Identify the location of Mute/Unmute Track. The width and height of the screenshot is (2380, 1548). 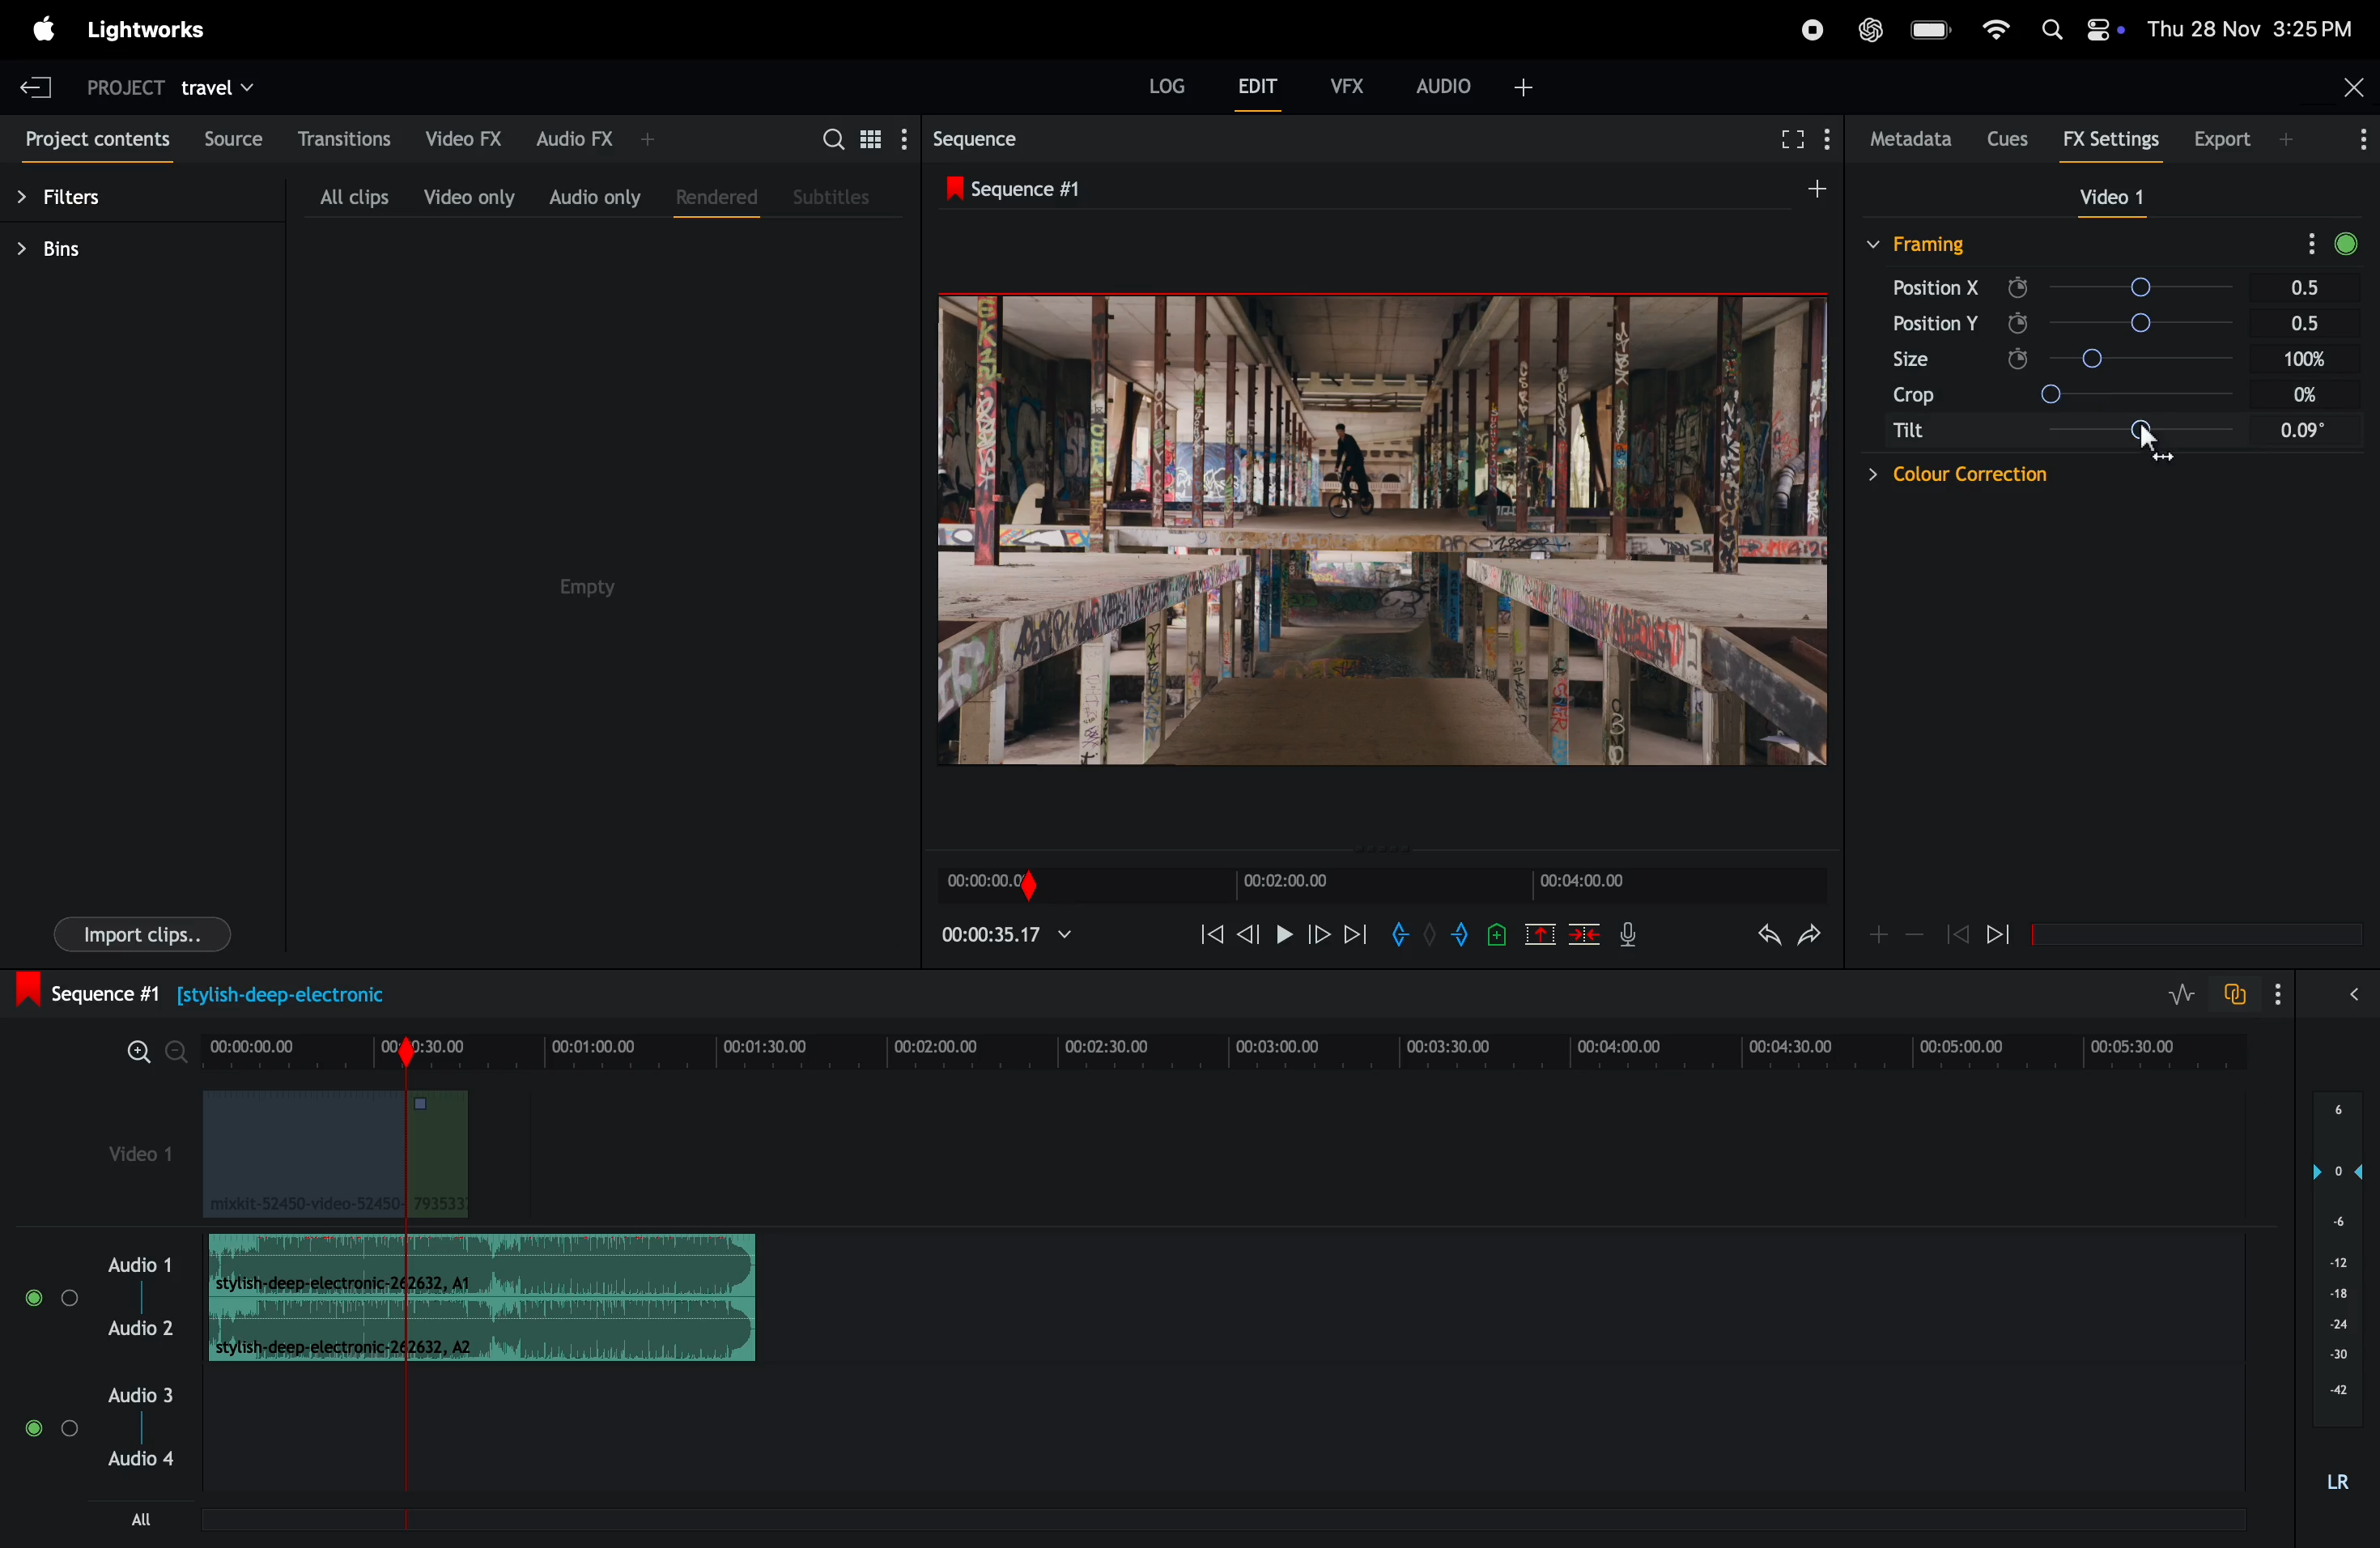
(34, 1431).